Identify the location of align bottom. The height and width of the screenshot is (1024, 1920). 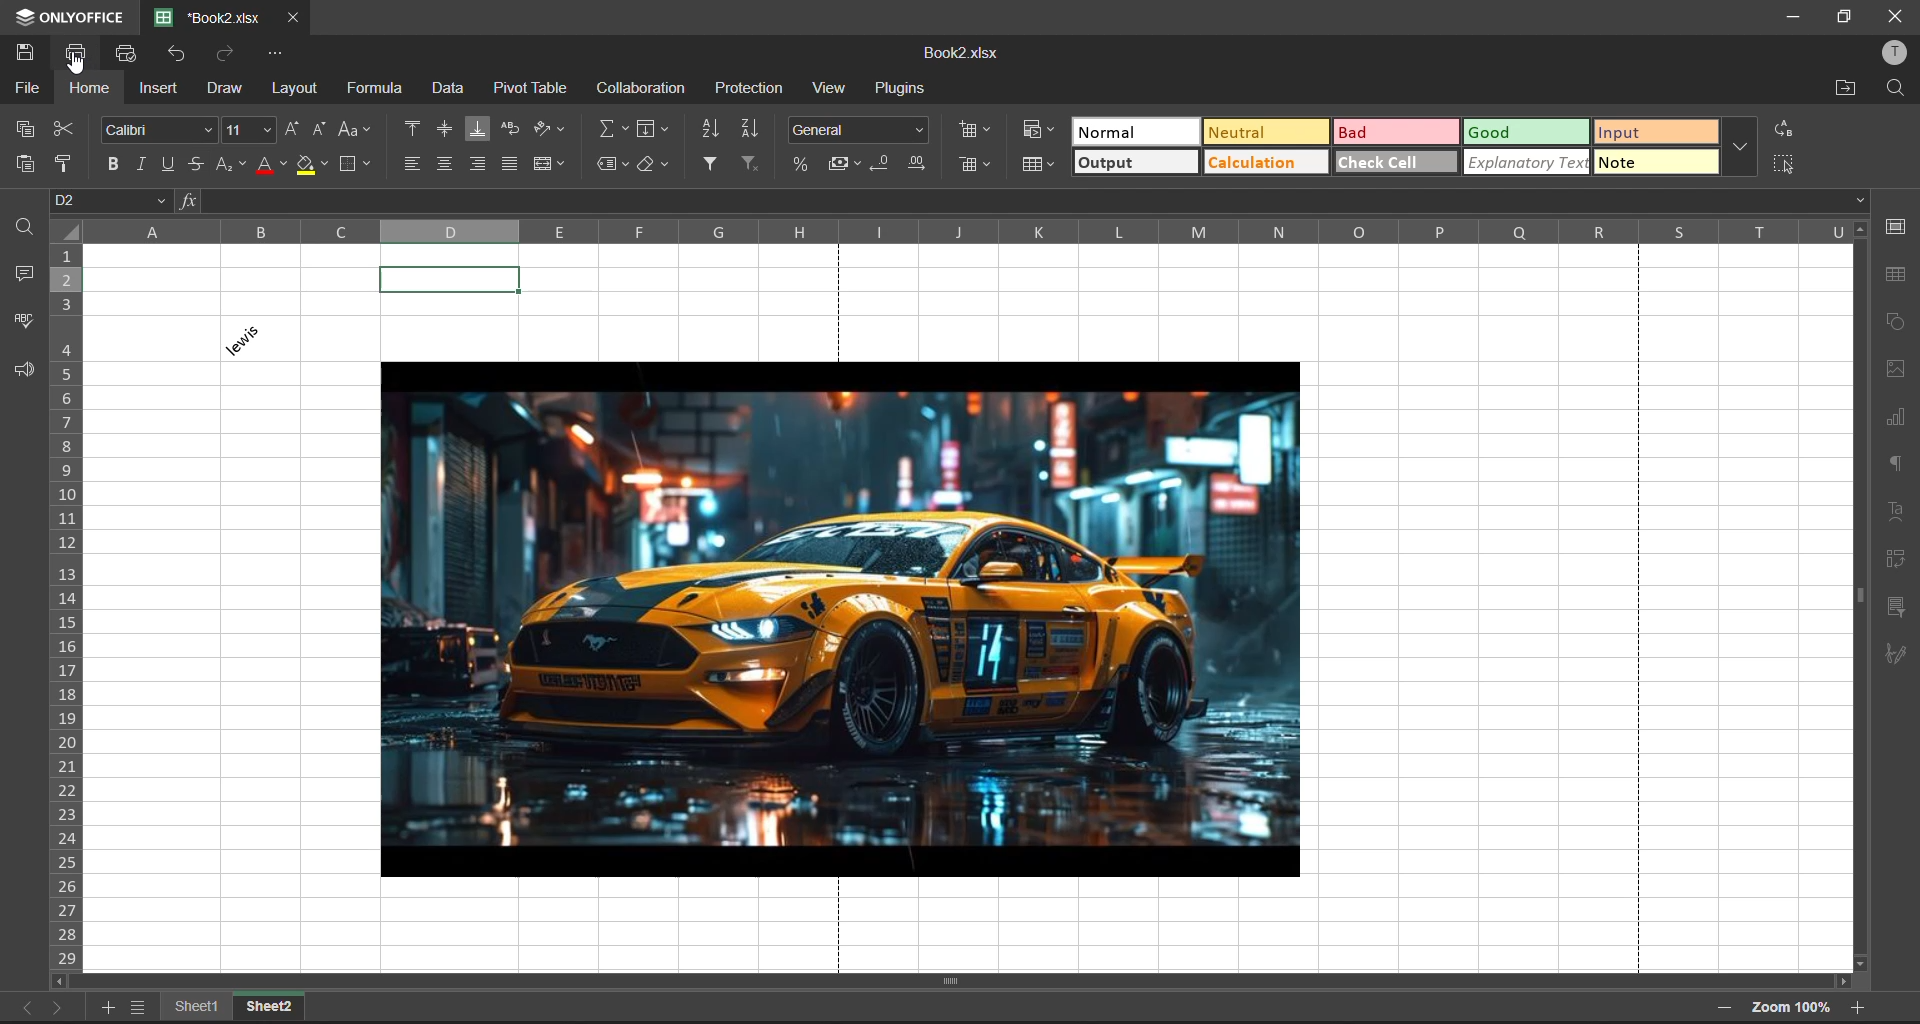
(478, 127).